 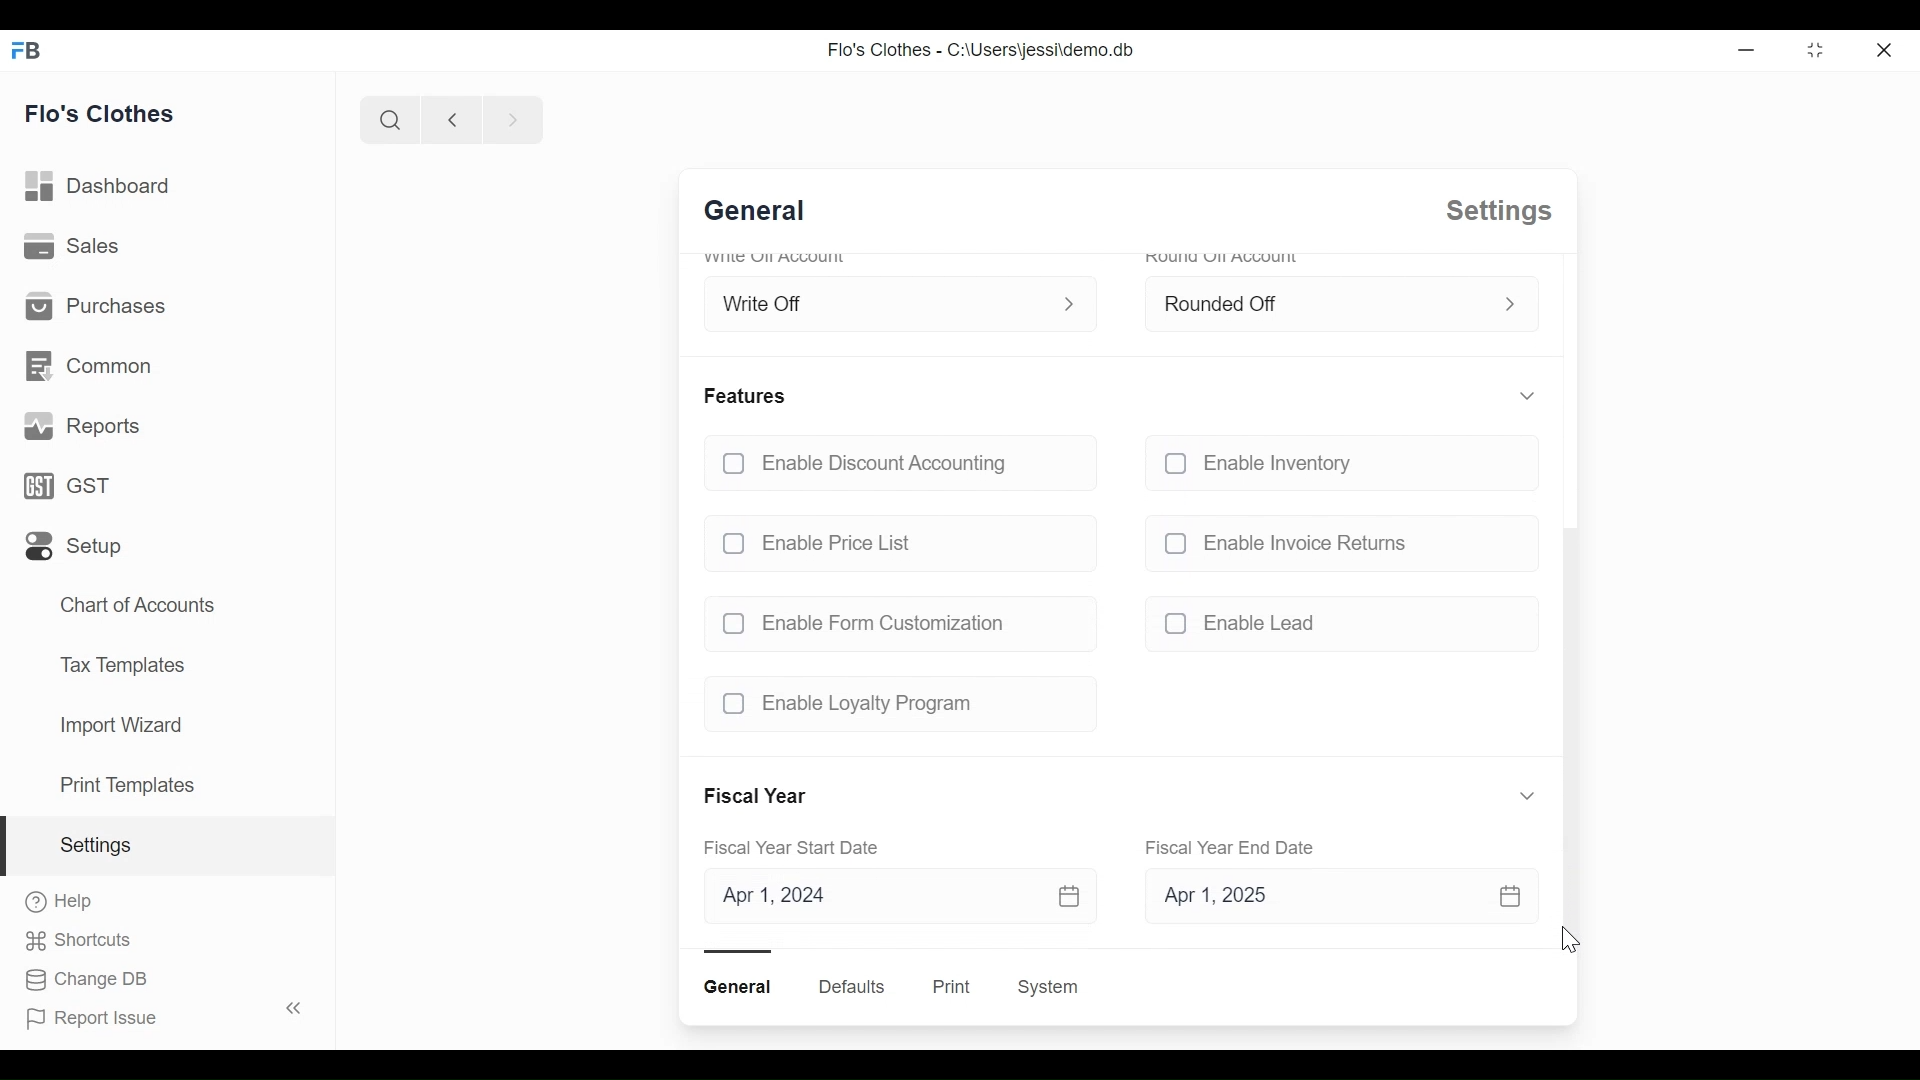 I want to click on Report Issue, so click(x=160, y=1014).